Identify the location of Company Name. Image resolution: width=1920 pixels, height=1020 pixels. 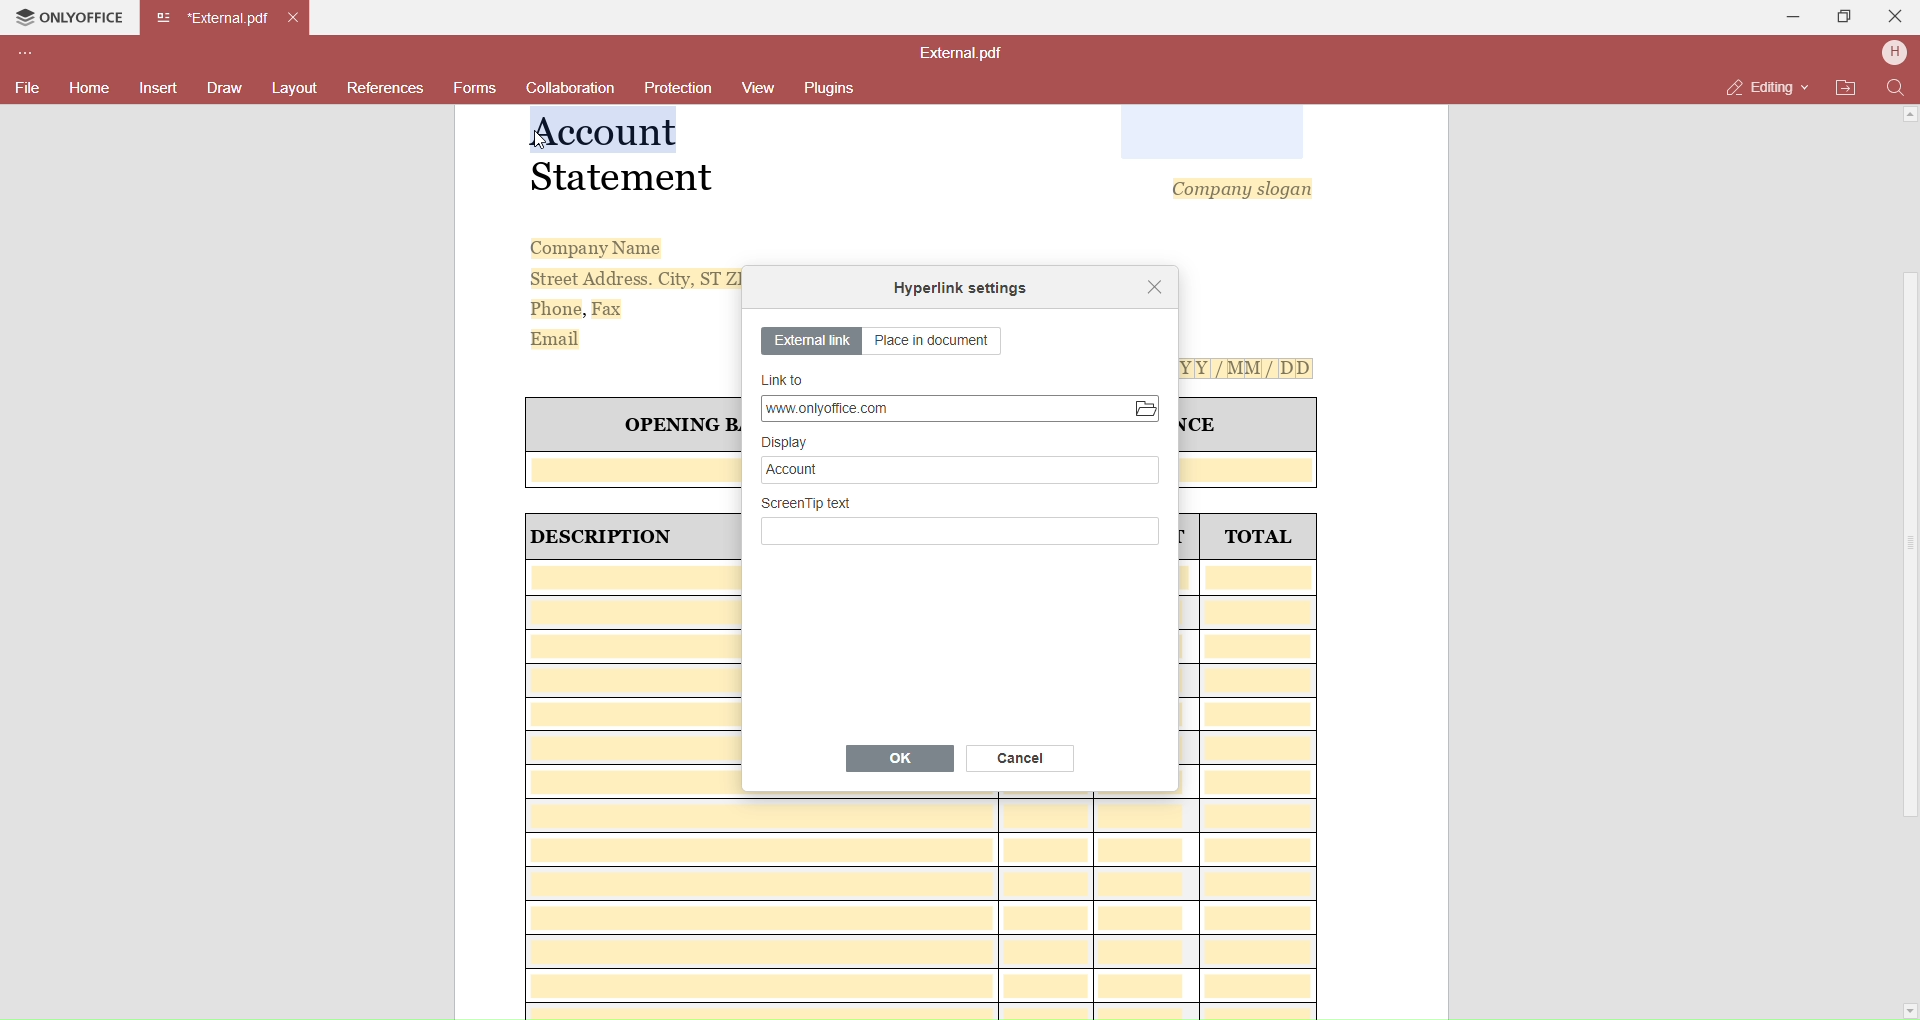
(597, 248).